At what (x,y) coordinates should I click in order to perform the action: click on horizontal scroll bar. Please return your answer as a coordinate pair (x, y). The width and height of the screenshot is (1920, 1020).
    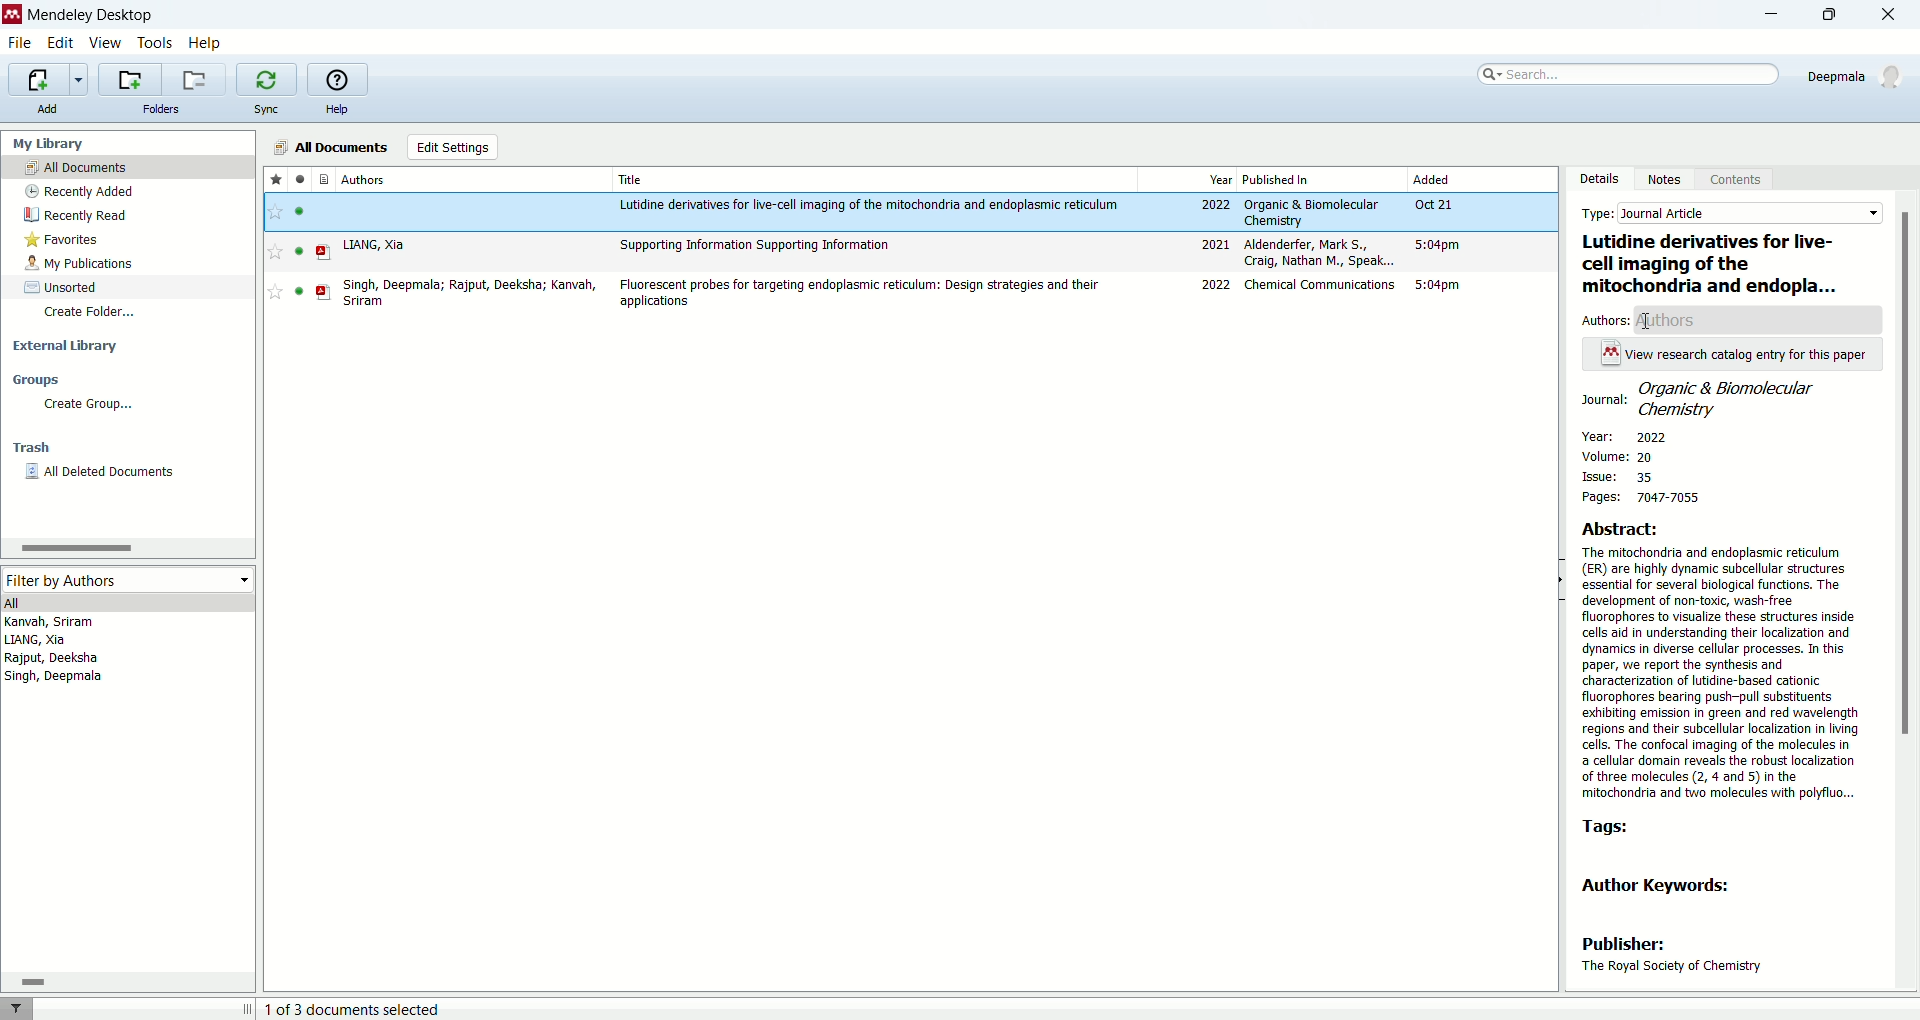
    Looking at the image, I should click on (126, 547).